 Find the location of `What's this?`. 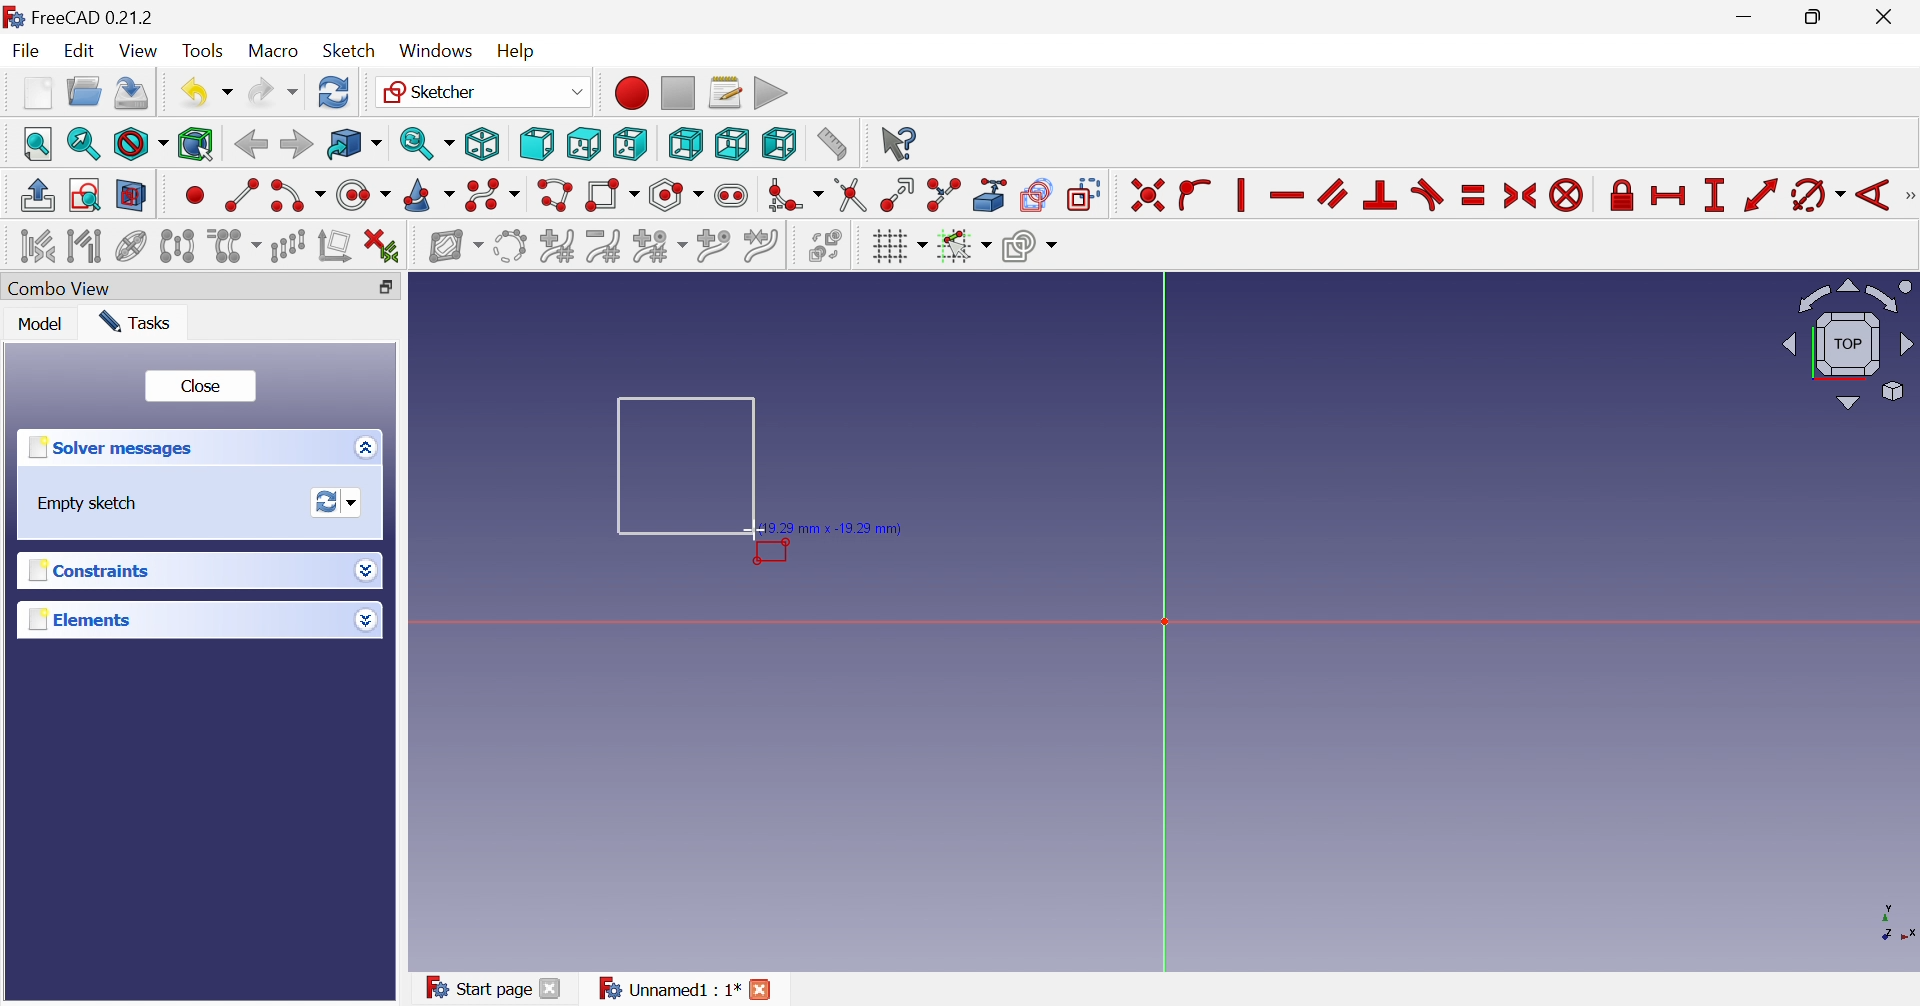

What's this? is located at coordinates (897, 143).